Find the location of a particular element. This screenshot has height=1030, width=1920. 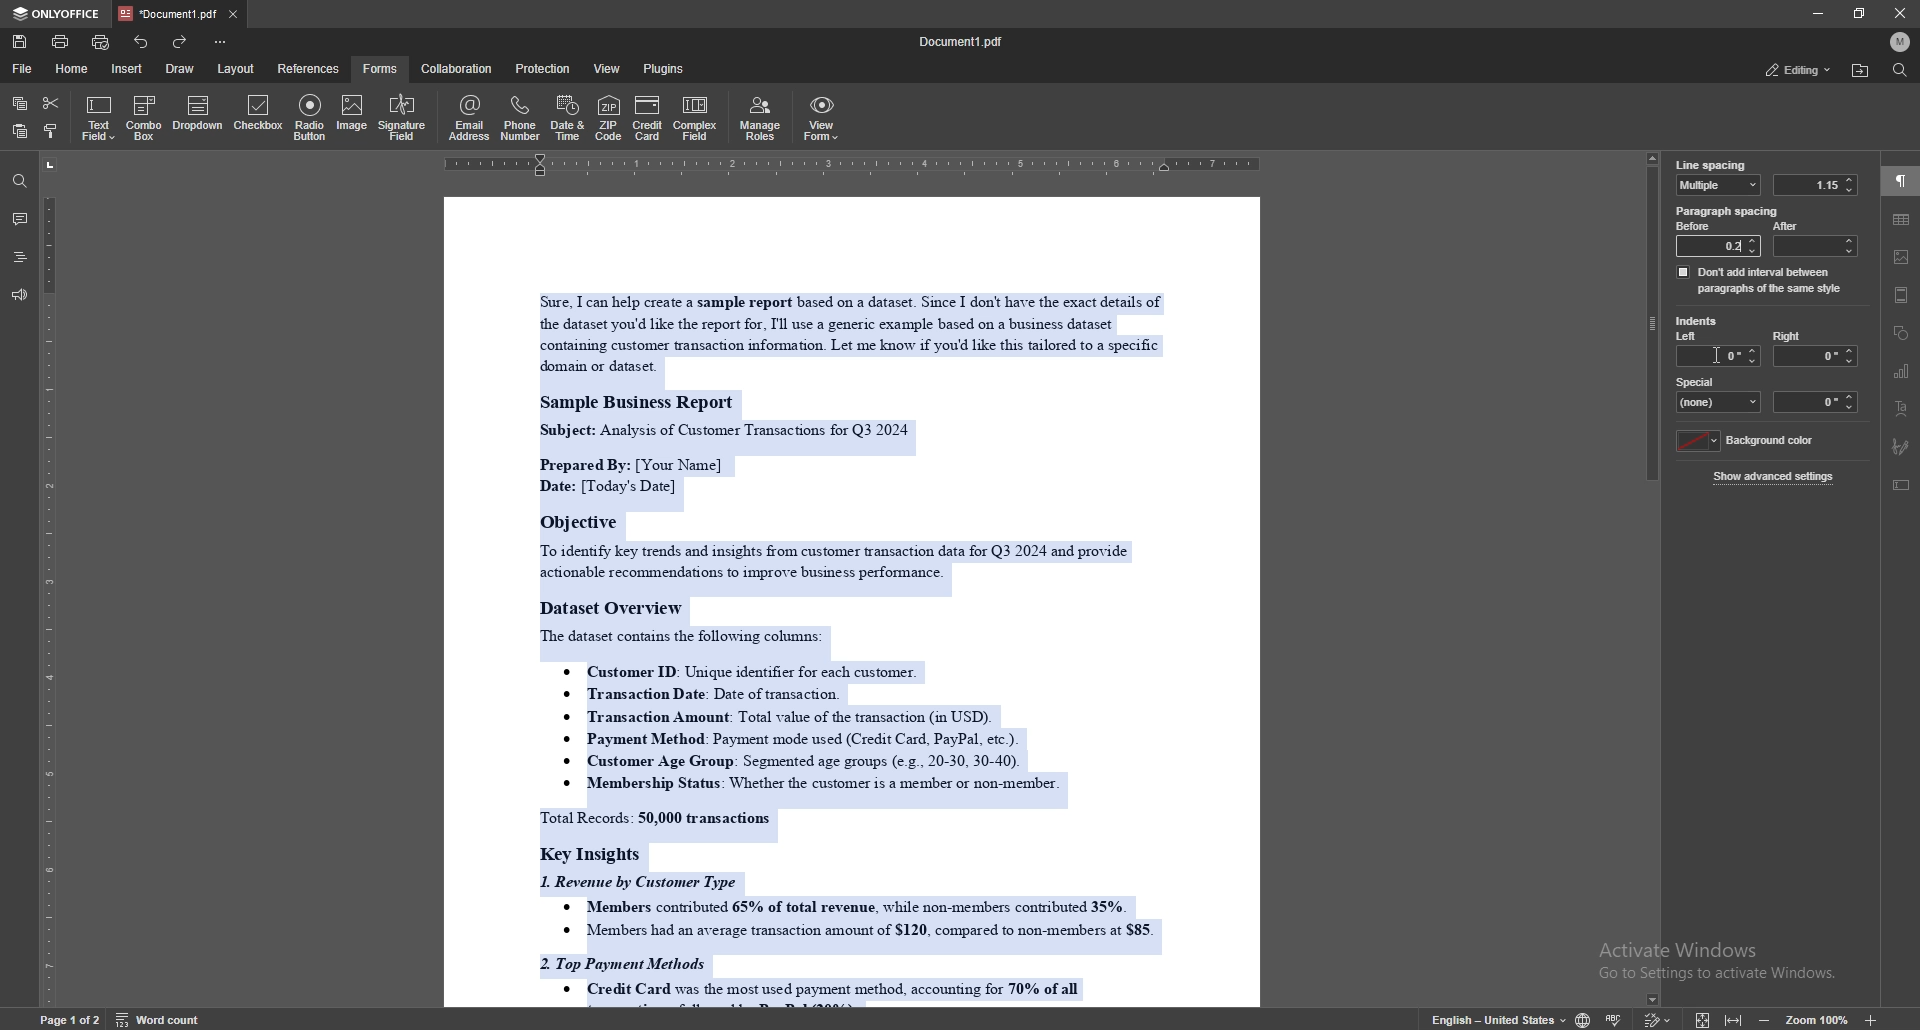

tab is located at coordinates (169, 13).